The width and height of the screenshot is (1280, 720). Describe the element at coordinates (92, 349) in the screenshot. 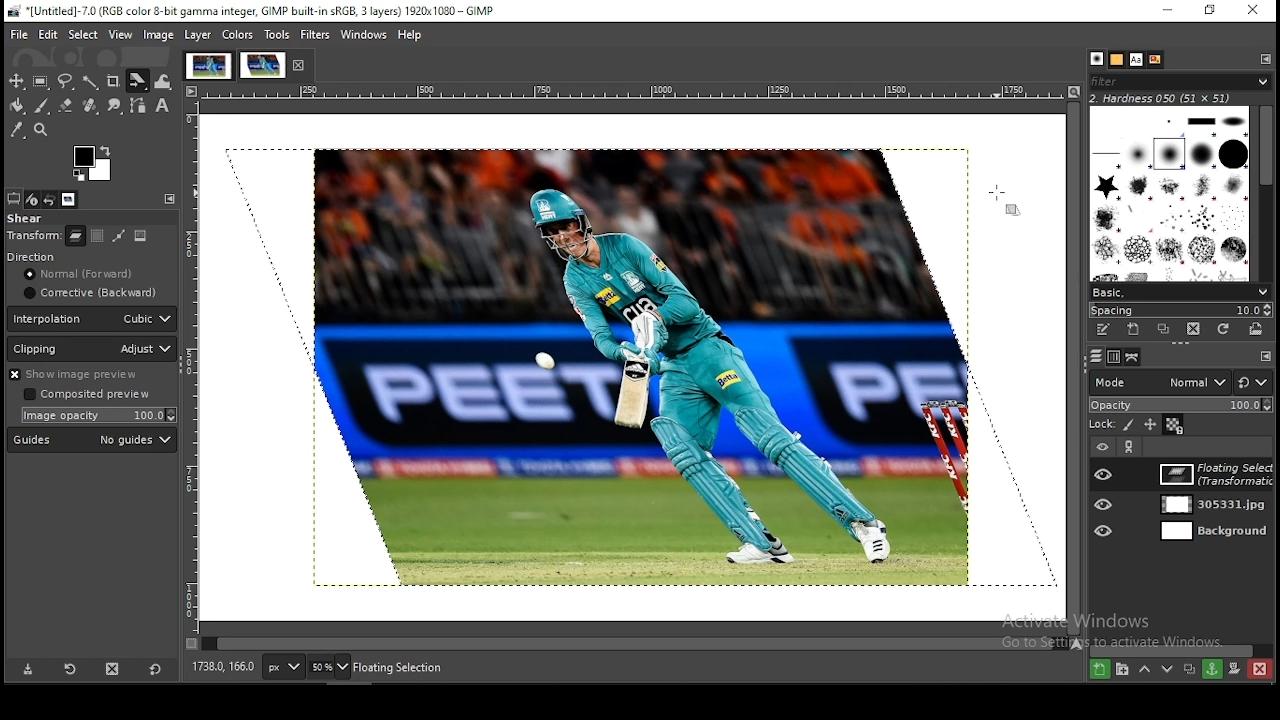

I see `clipping` at that location.